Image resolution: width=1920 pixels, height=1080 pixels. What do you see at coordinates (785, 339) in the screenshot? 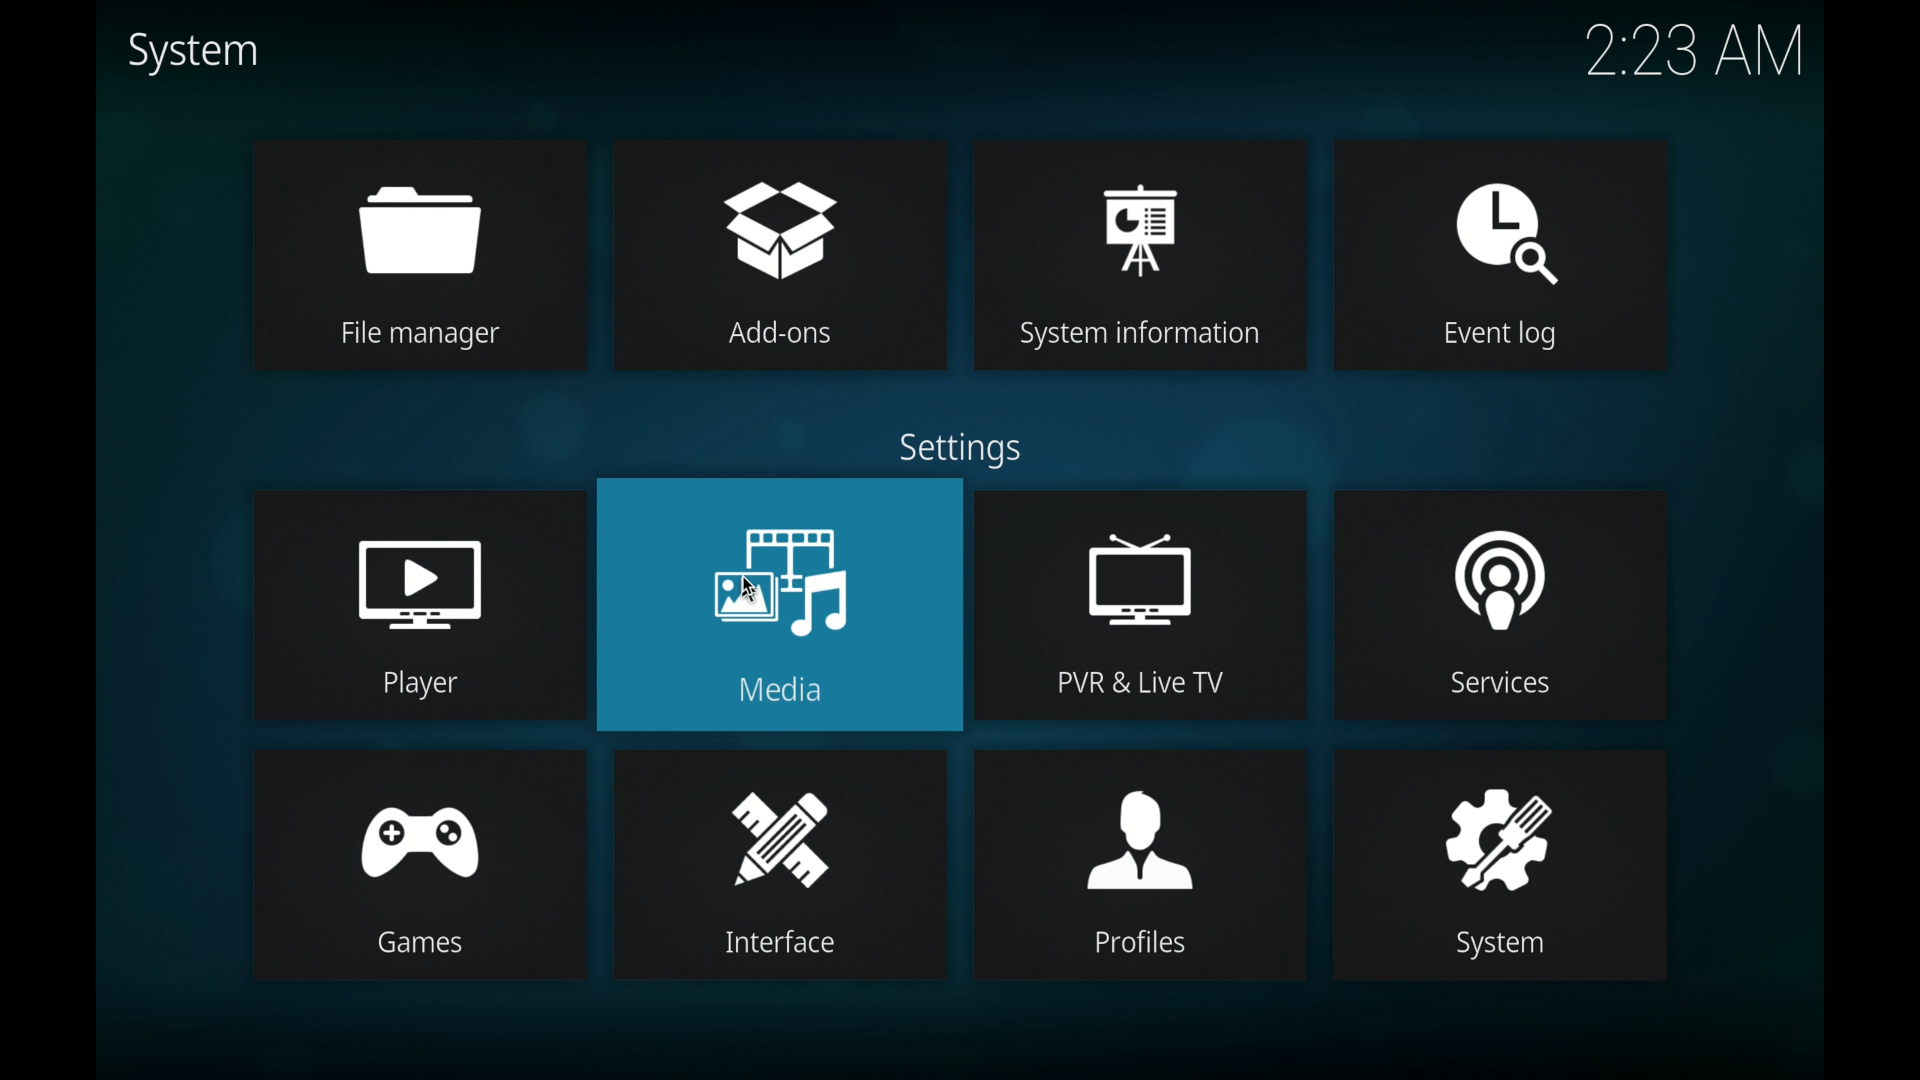
I see `Add-ons` at bounding box center [785, 339].